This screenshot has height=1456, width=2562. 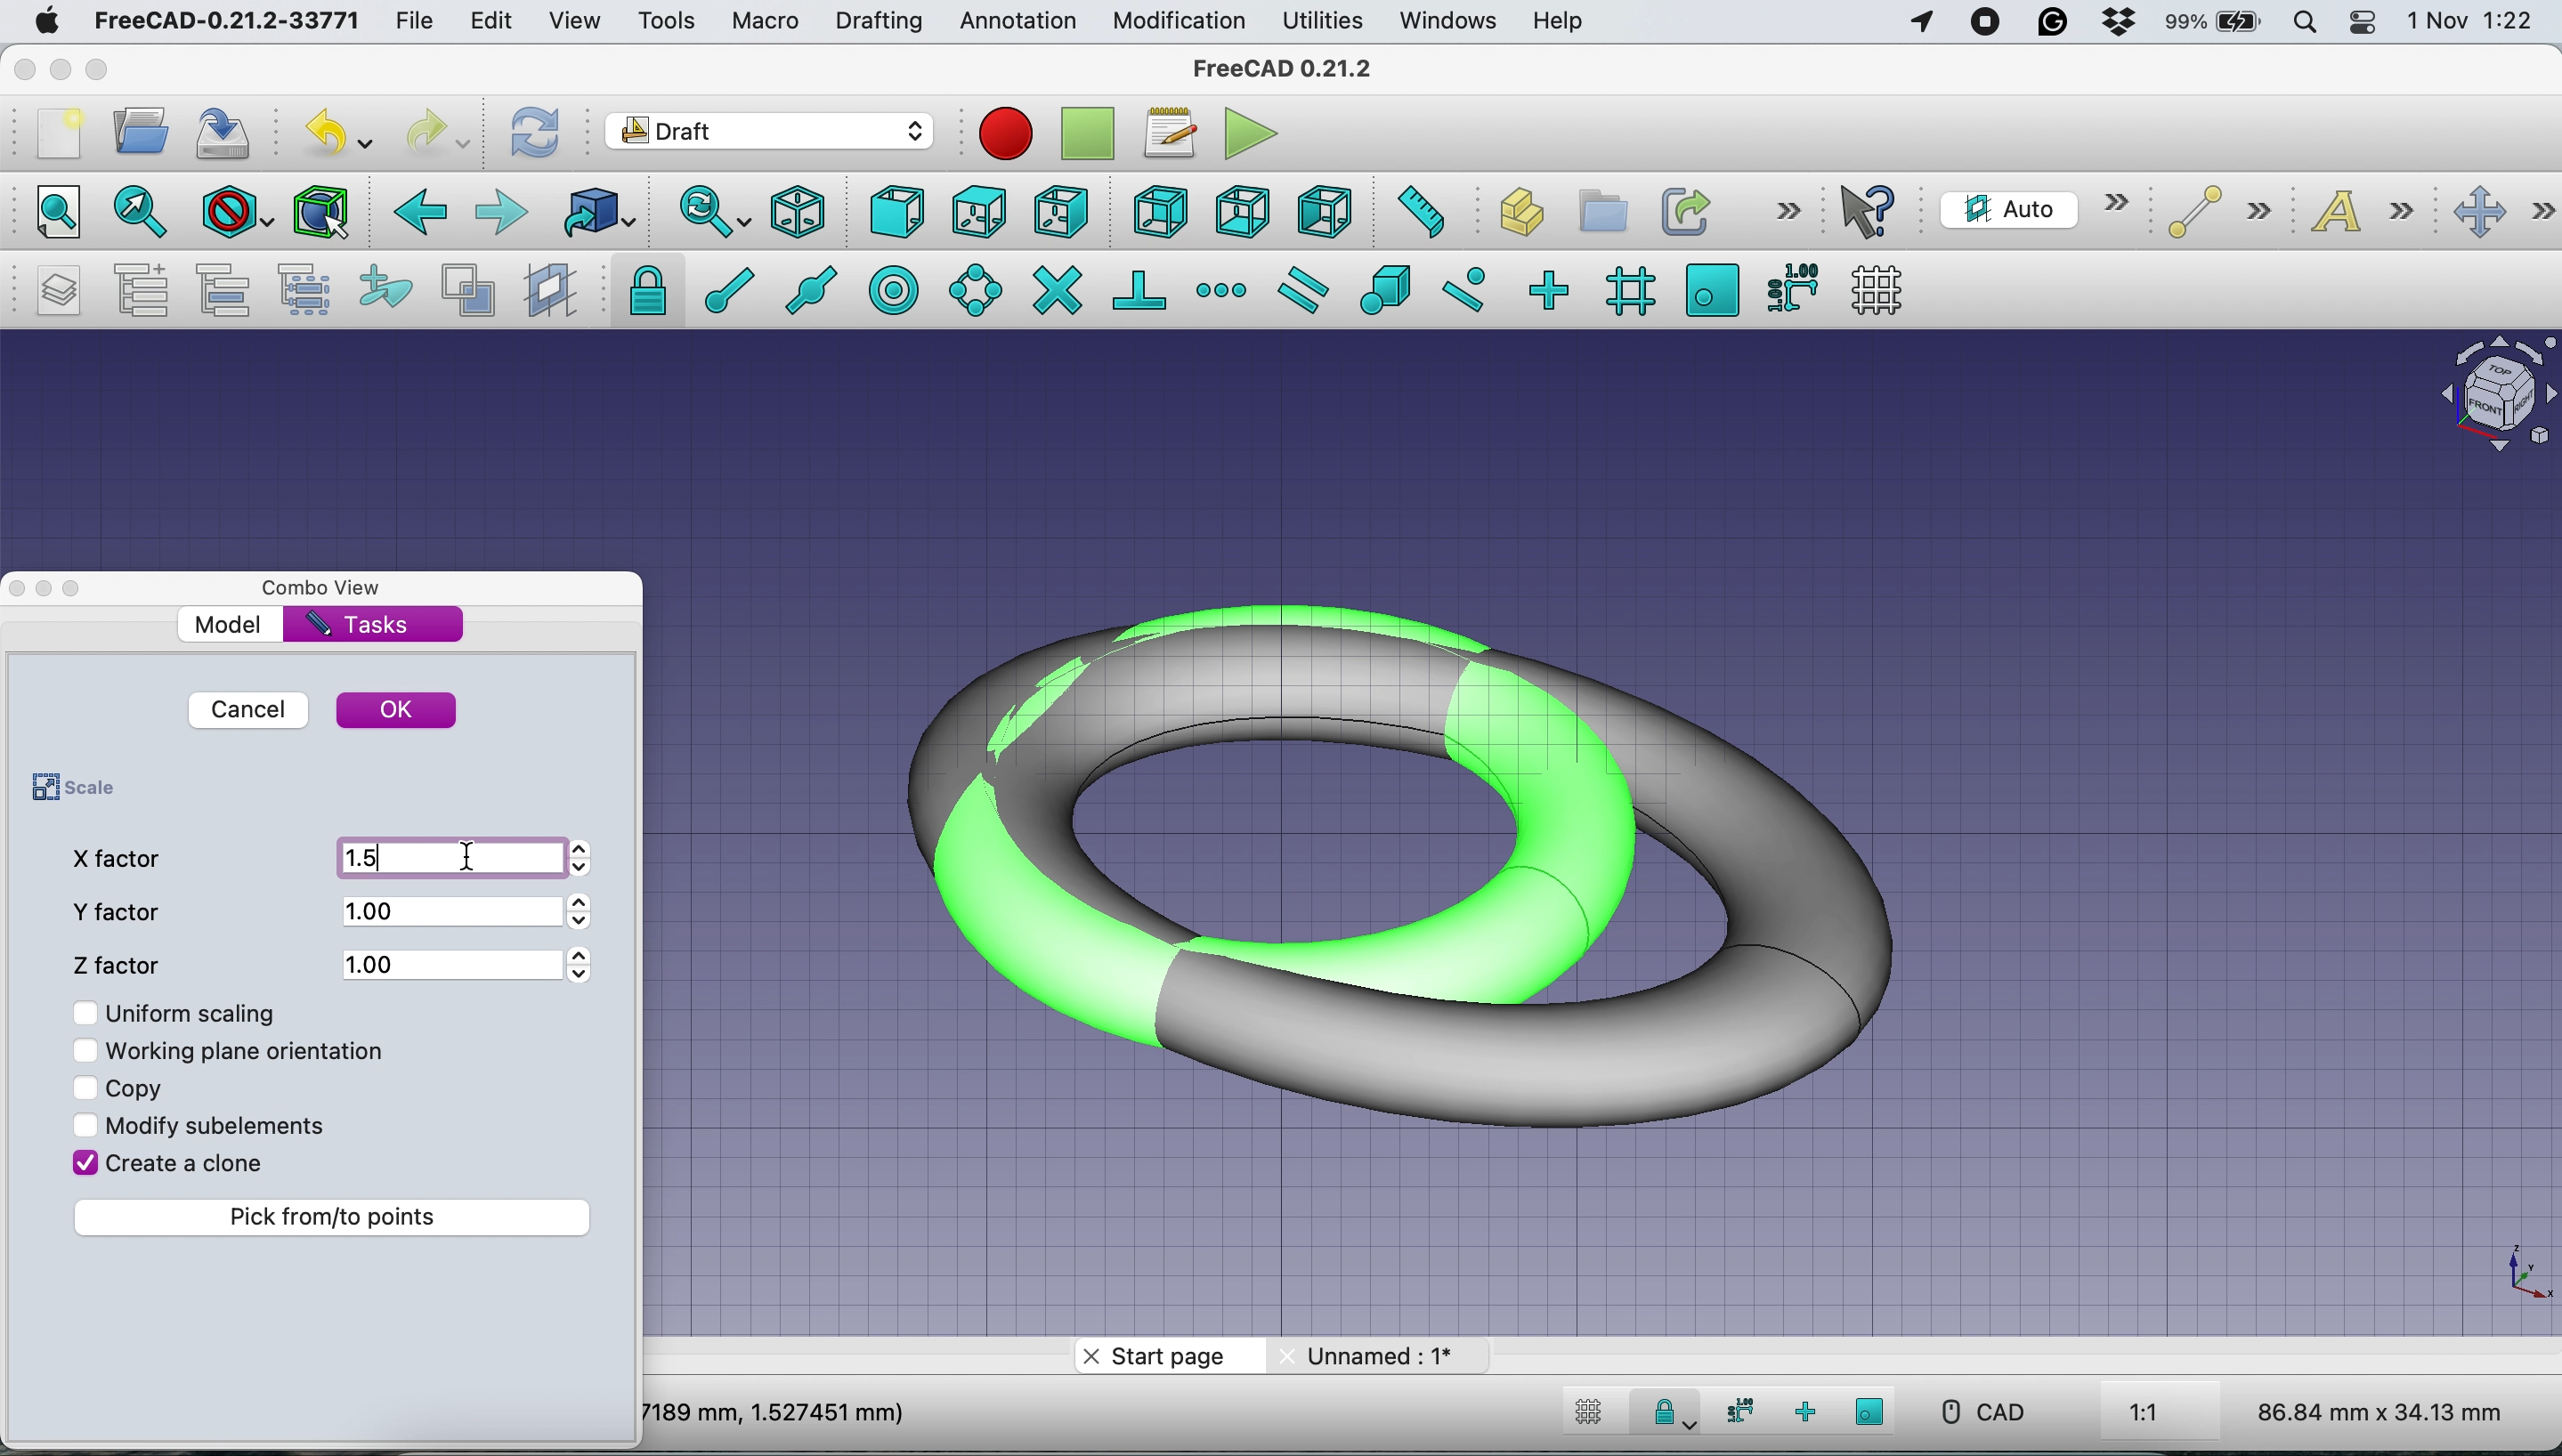 What do you see at coordinates (1453, 22) in the screenshot?
I see `windows` at bounding box center [1453, 22].